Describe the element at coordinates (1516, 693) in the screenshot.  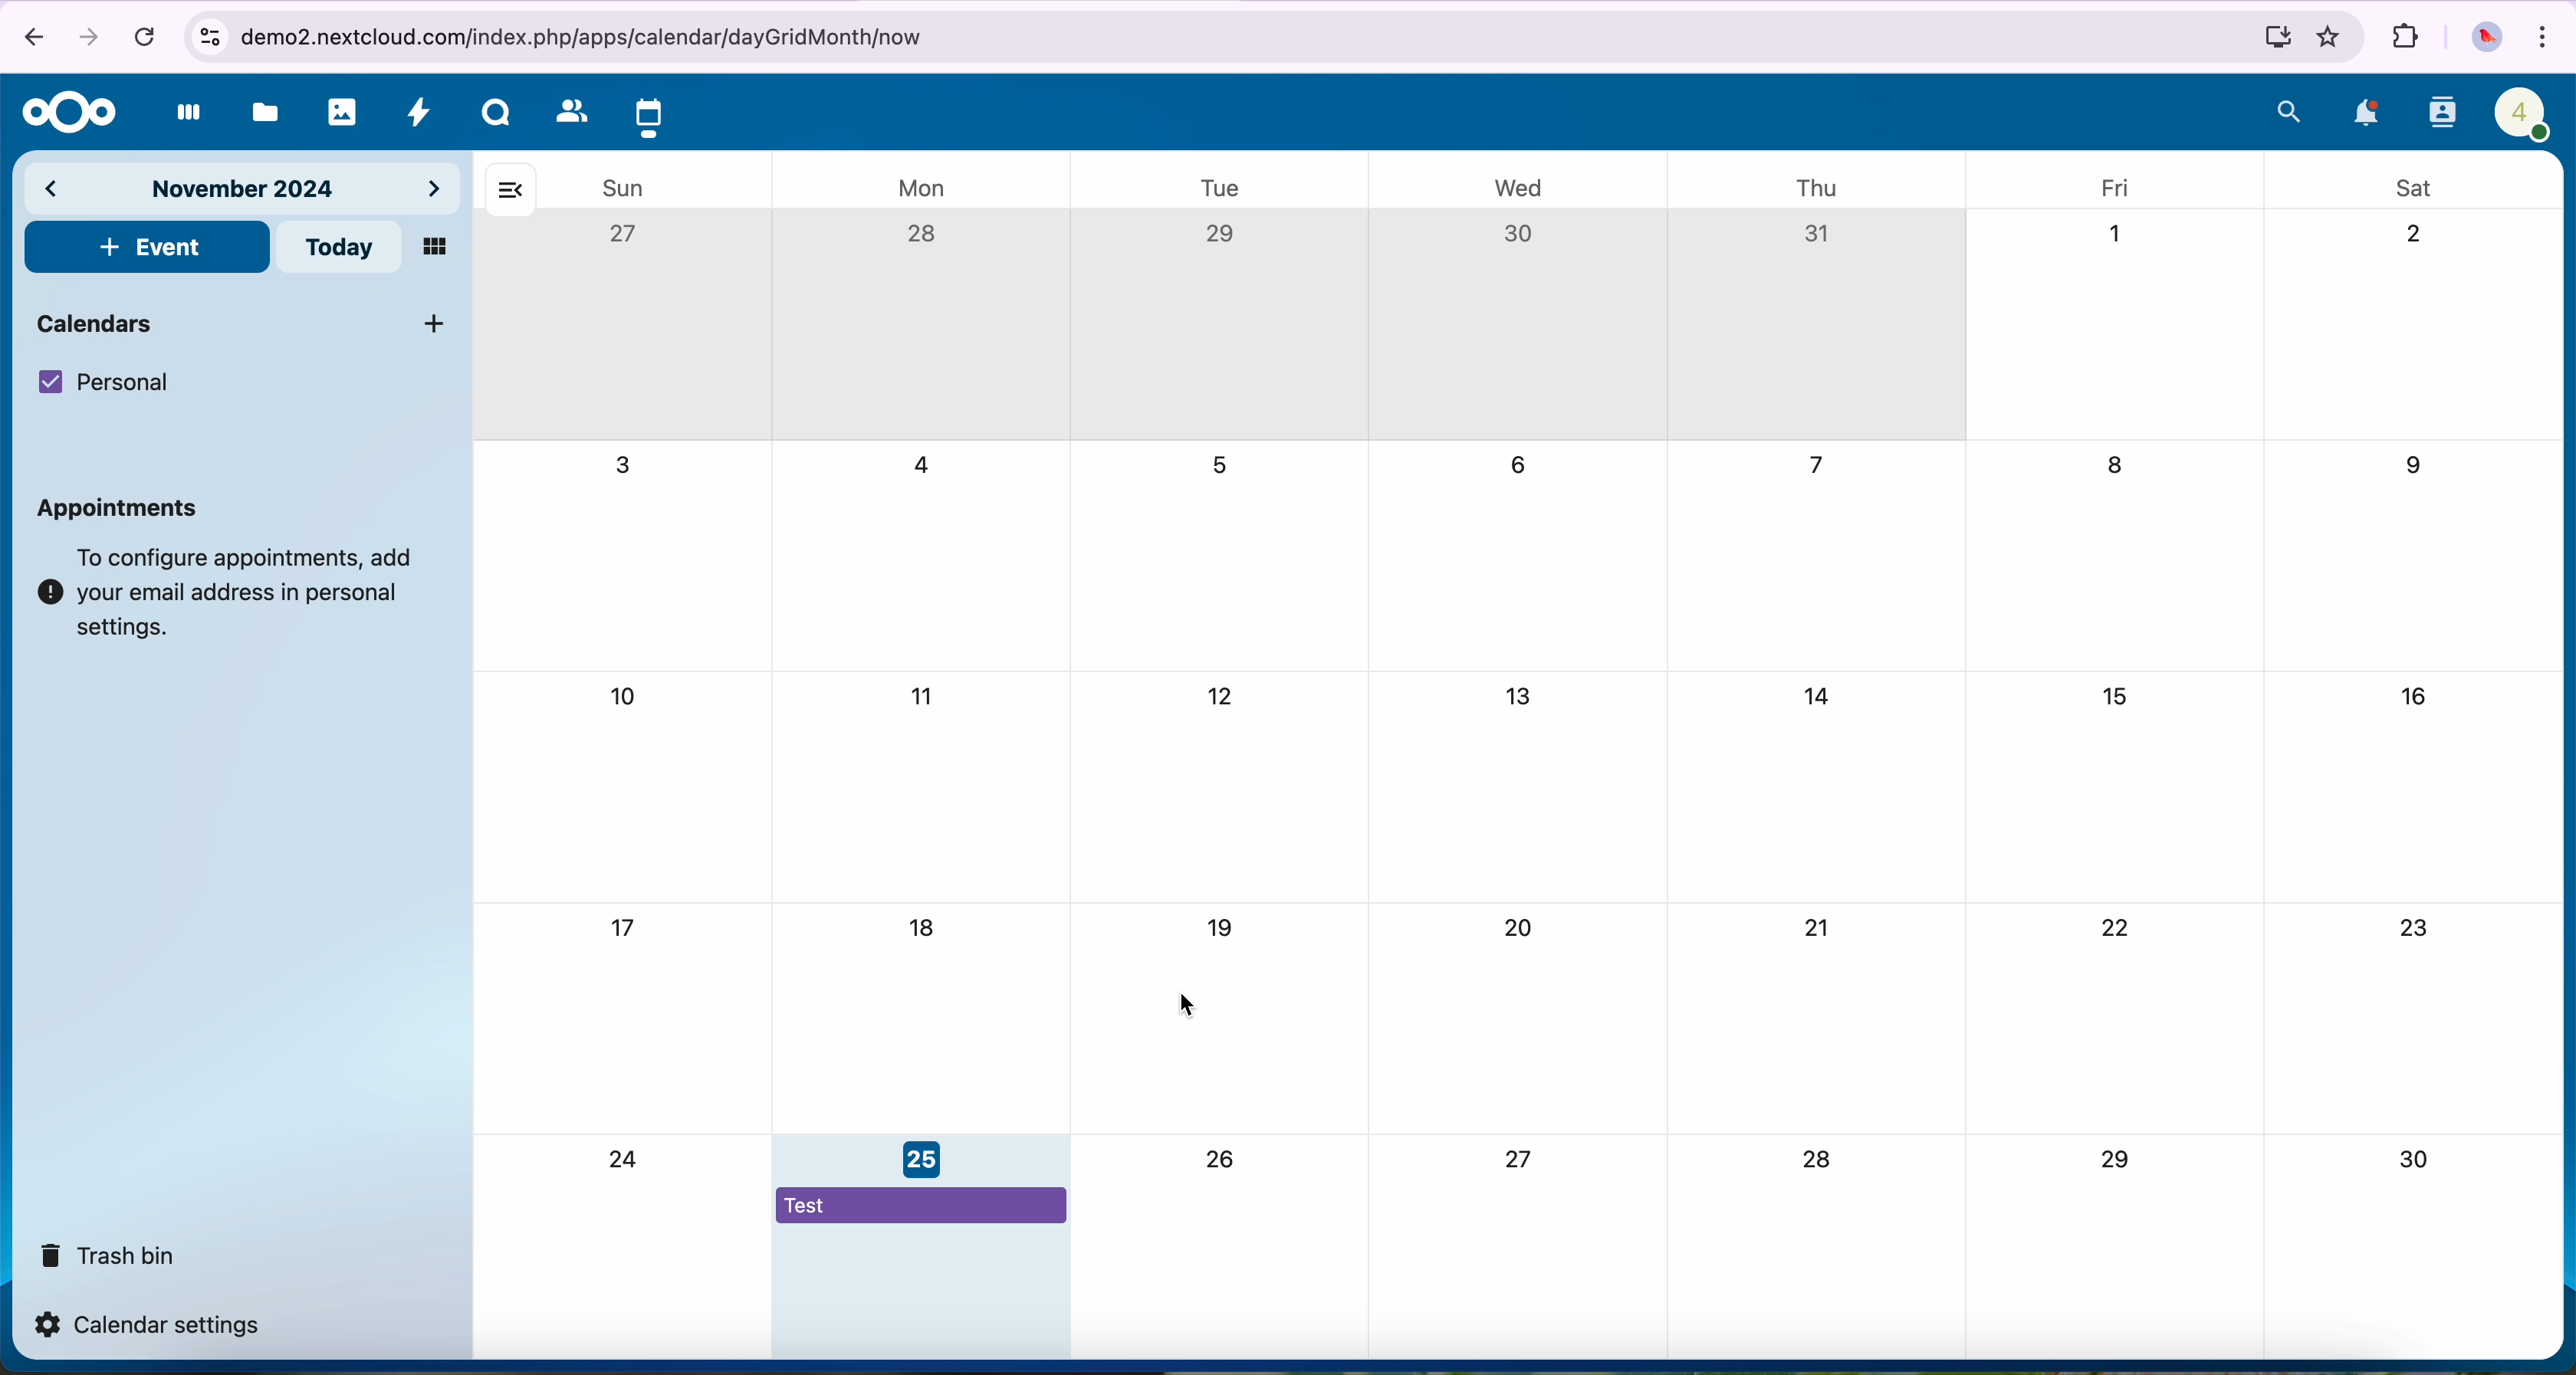
I see `13` at that location.